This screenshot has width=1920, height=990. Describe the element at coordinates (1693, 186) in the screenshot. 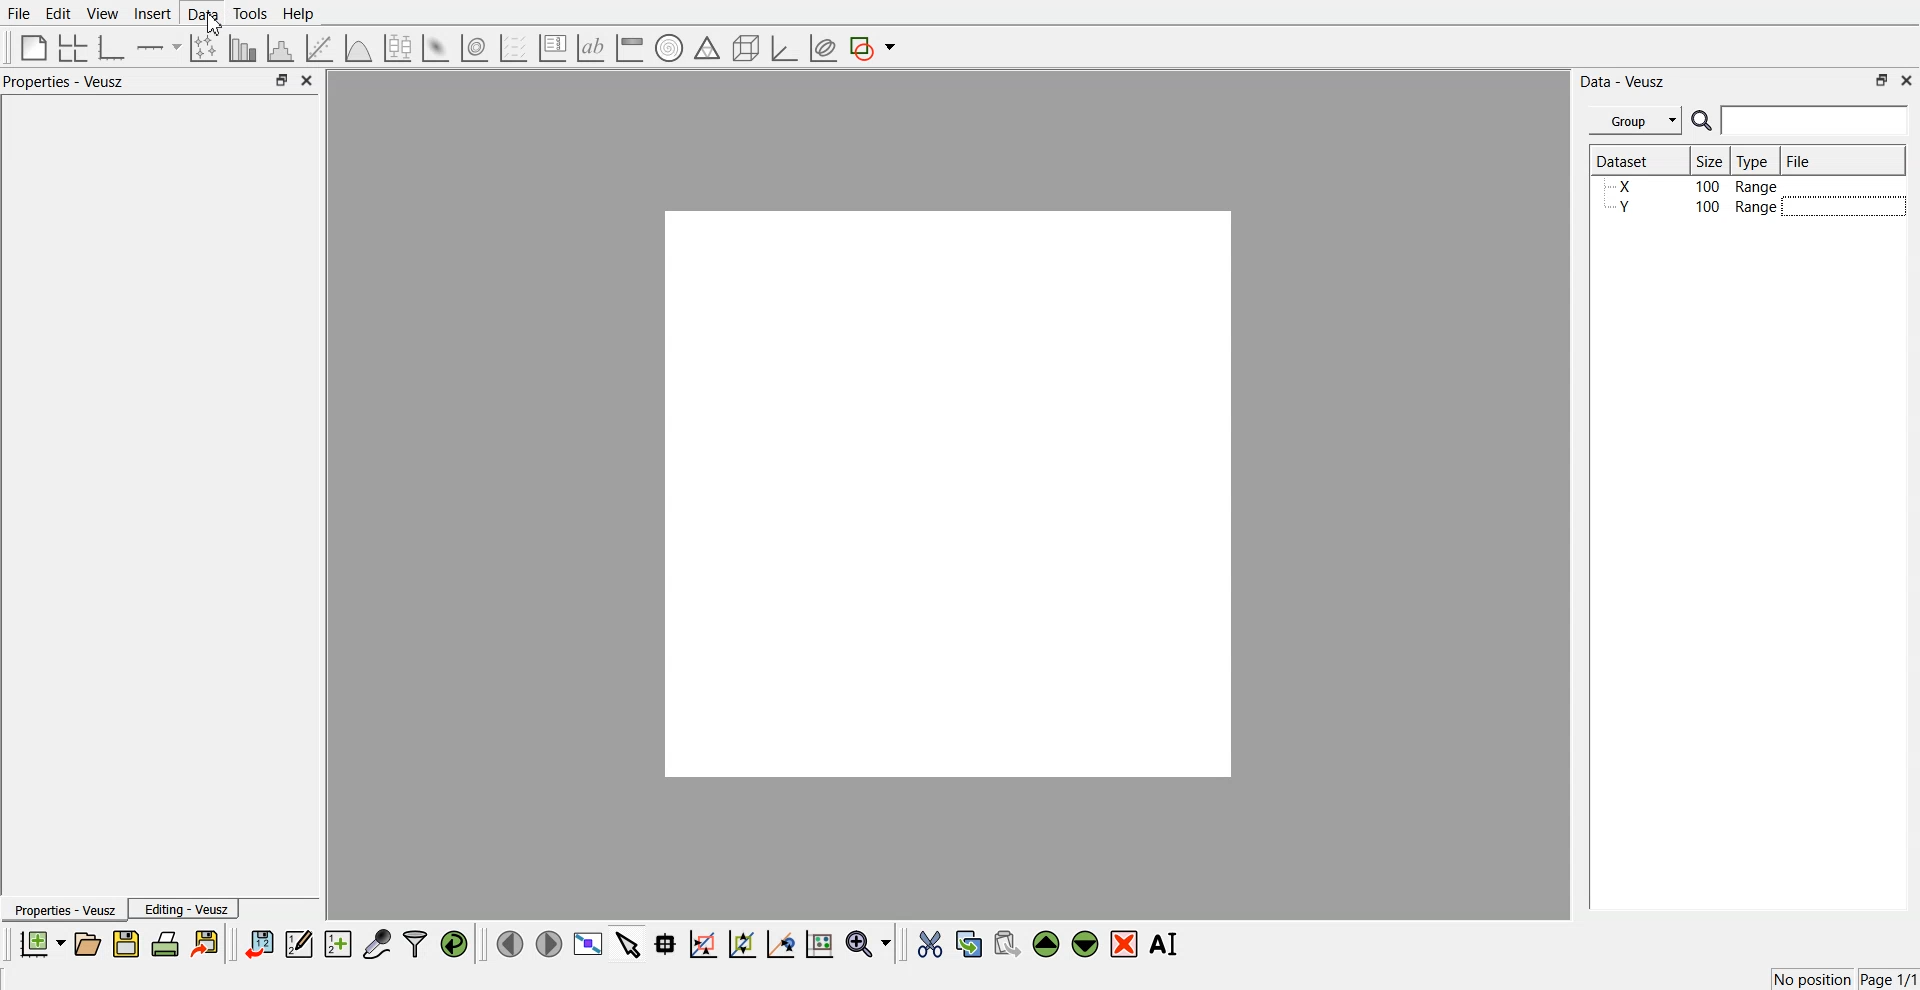

I see `X 100 Range` at that location.